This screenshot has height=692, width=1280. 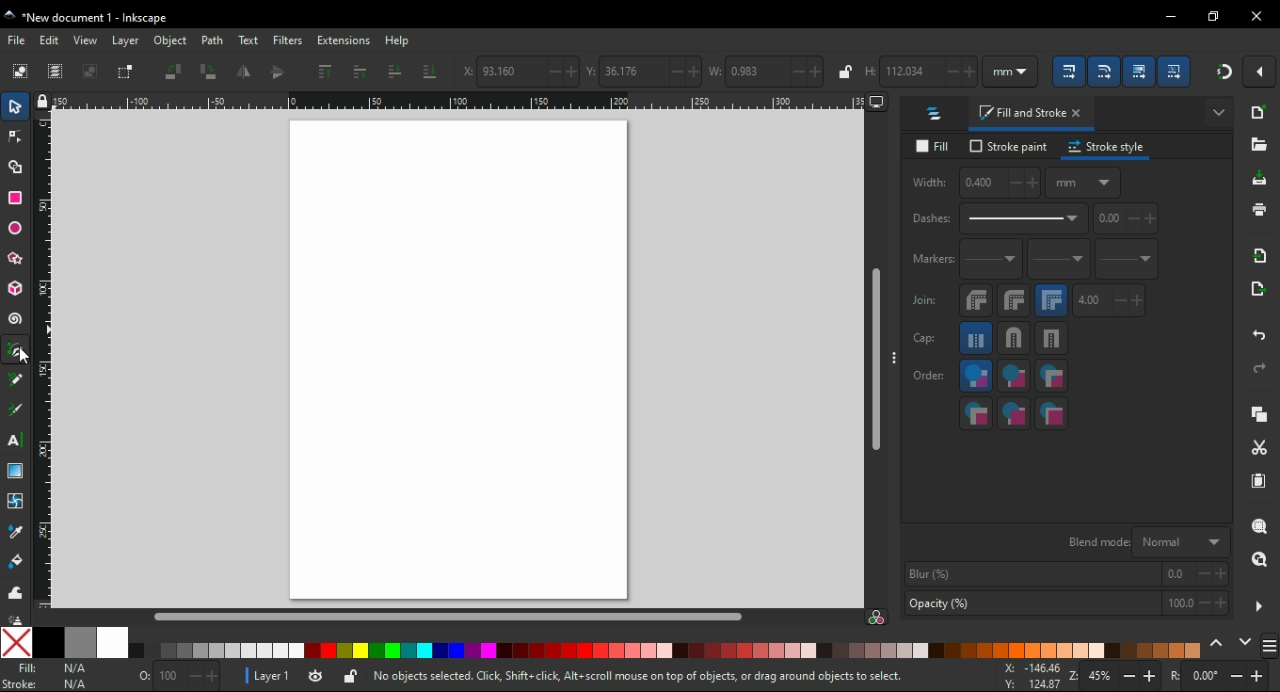 I want to click on white, so click(x=113, y=642).